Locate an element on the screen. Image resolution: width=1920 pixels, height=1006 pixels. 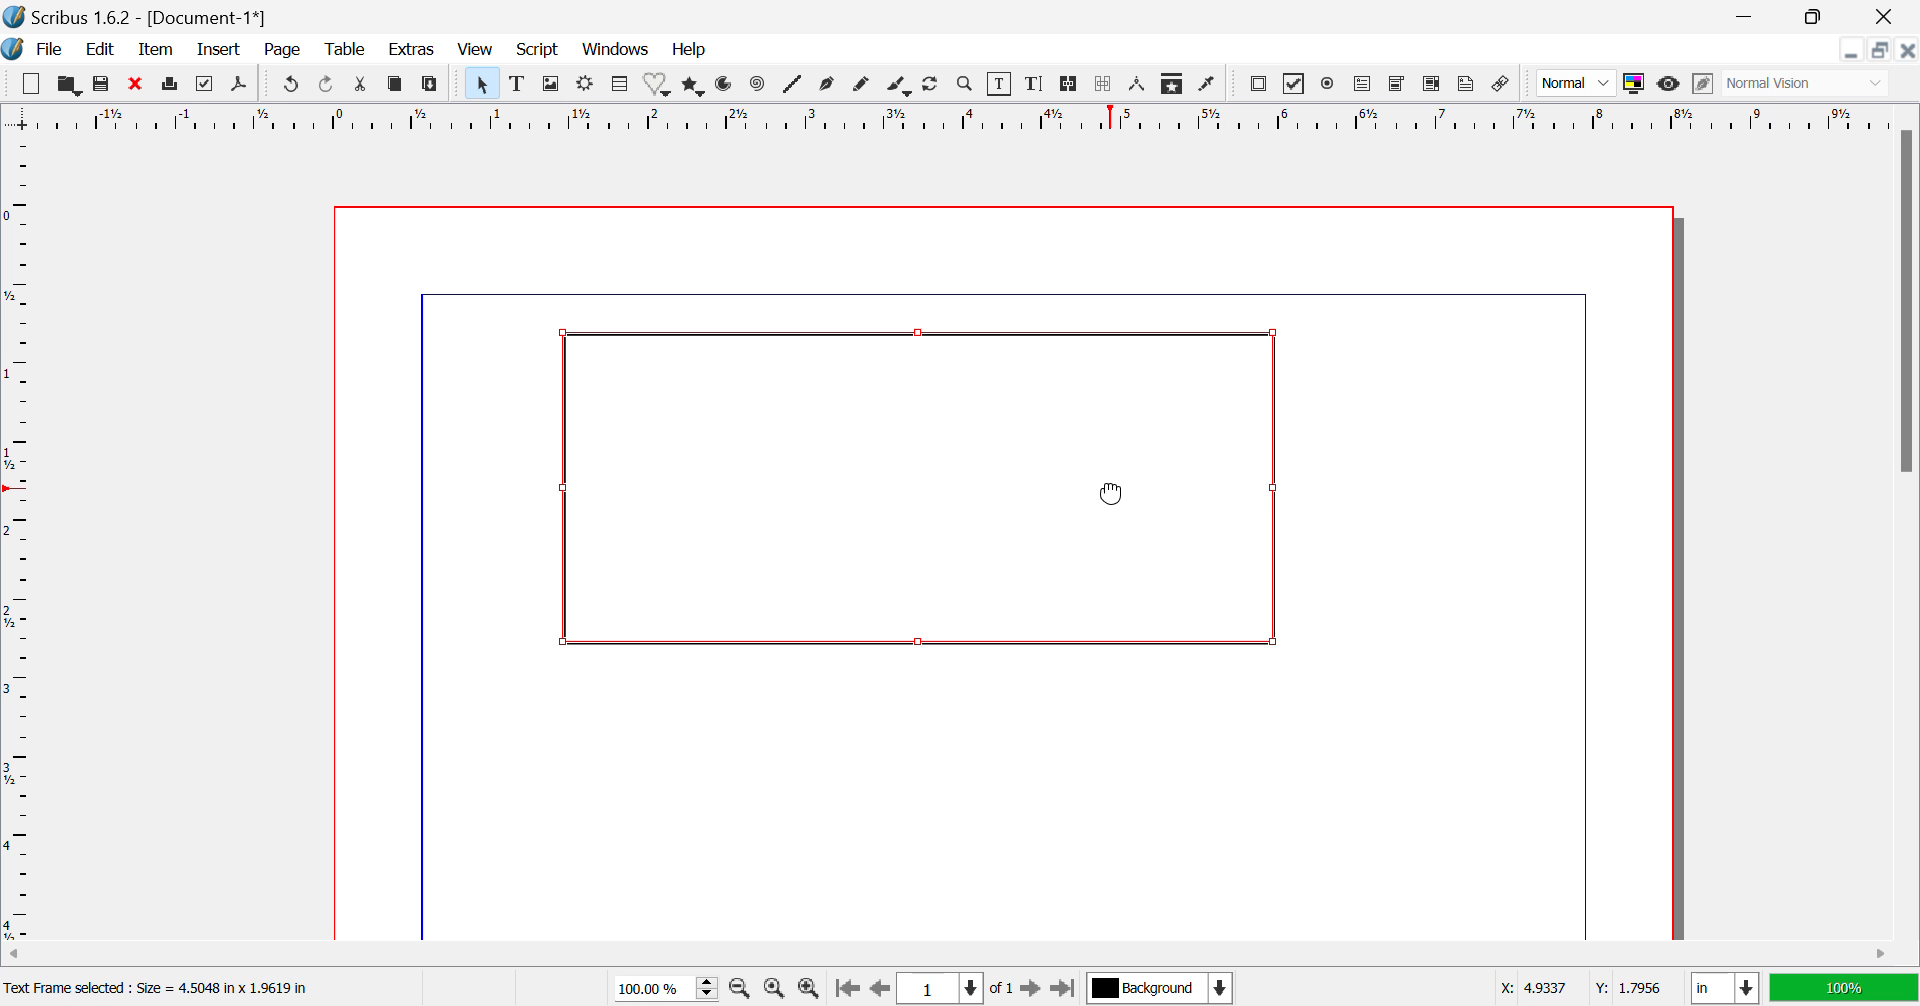
Zoom is located at coordinates (968, 87).